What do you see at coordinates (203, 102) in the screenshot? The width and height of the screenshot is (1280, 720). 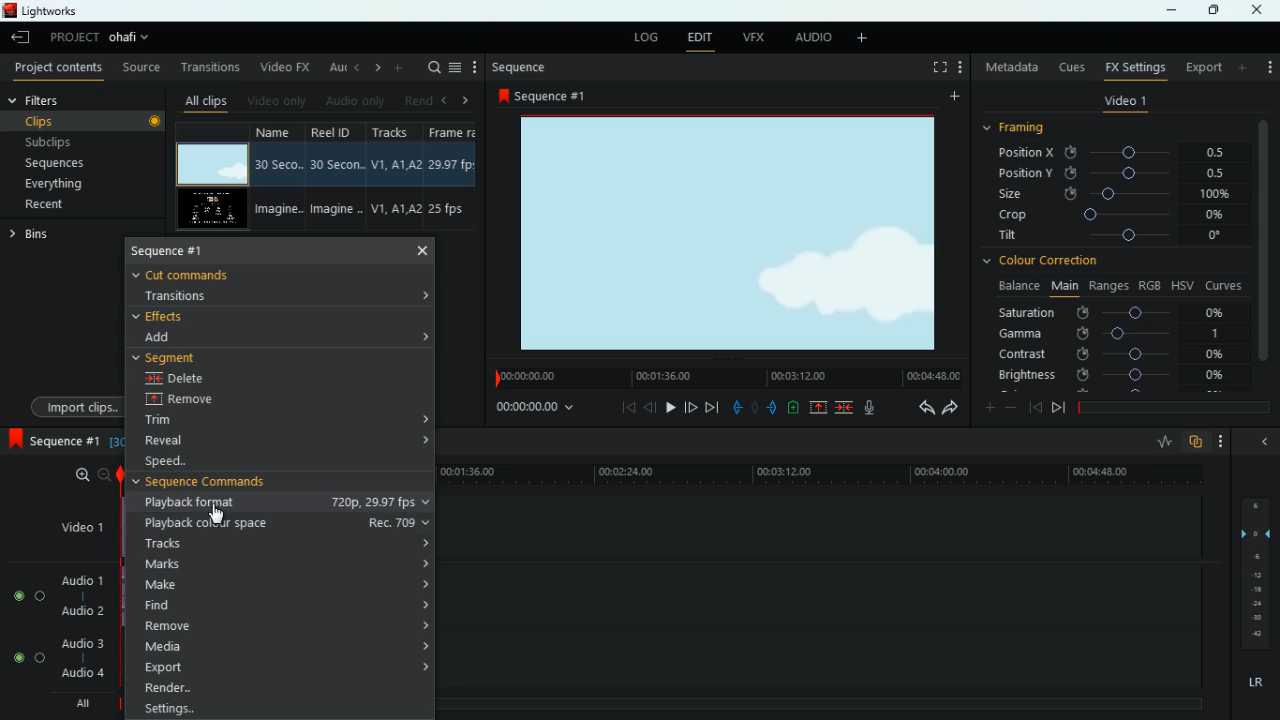 I see `all clips` at bounding box center [203, 102].